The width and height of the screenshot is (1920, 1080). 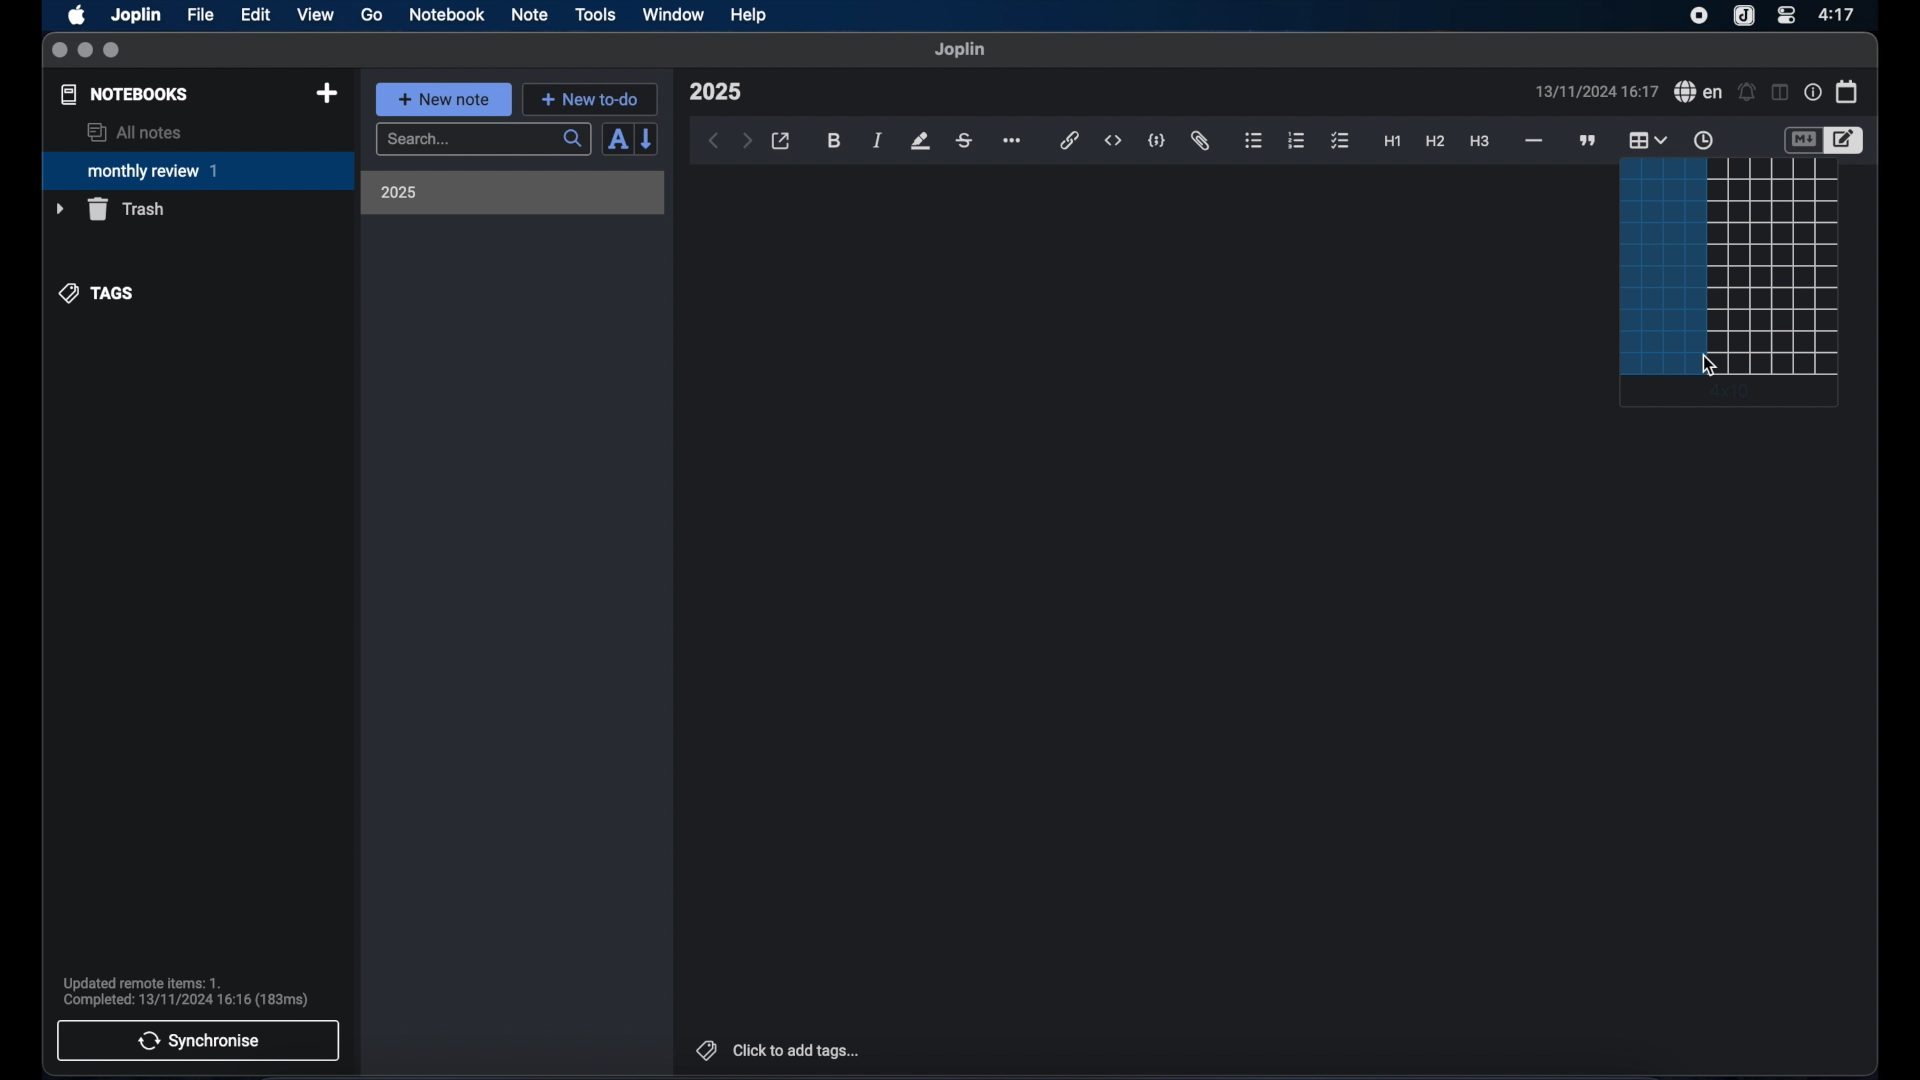 What do you see at coordinates (747, 142) in the screenshot?
I see `forward` at bounding box center [747, 142].